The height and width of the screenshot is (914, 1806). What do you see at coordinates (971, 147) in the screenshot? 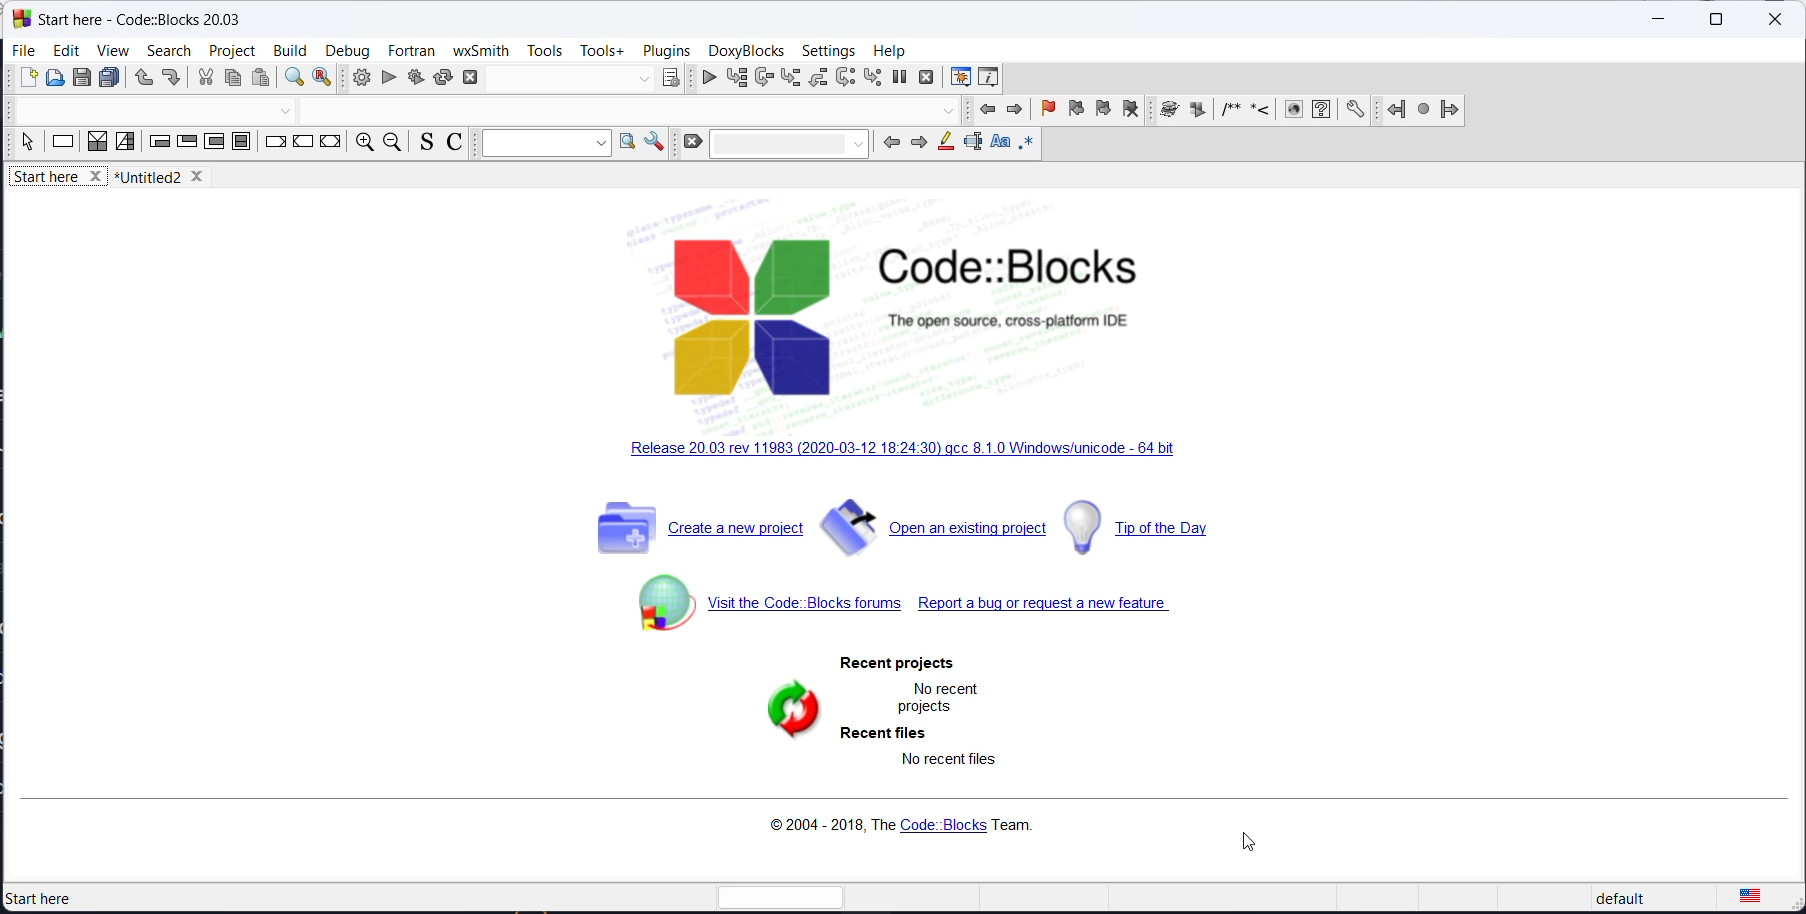
I see `text select` at bounding box center [971, 147].